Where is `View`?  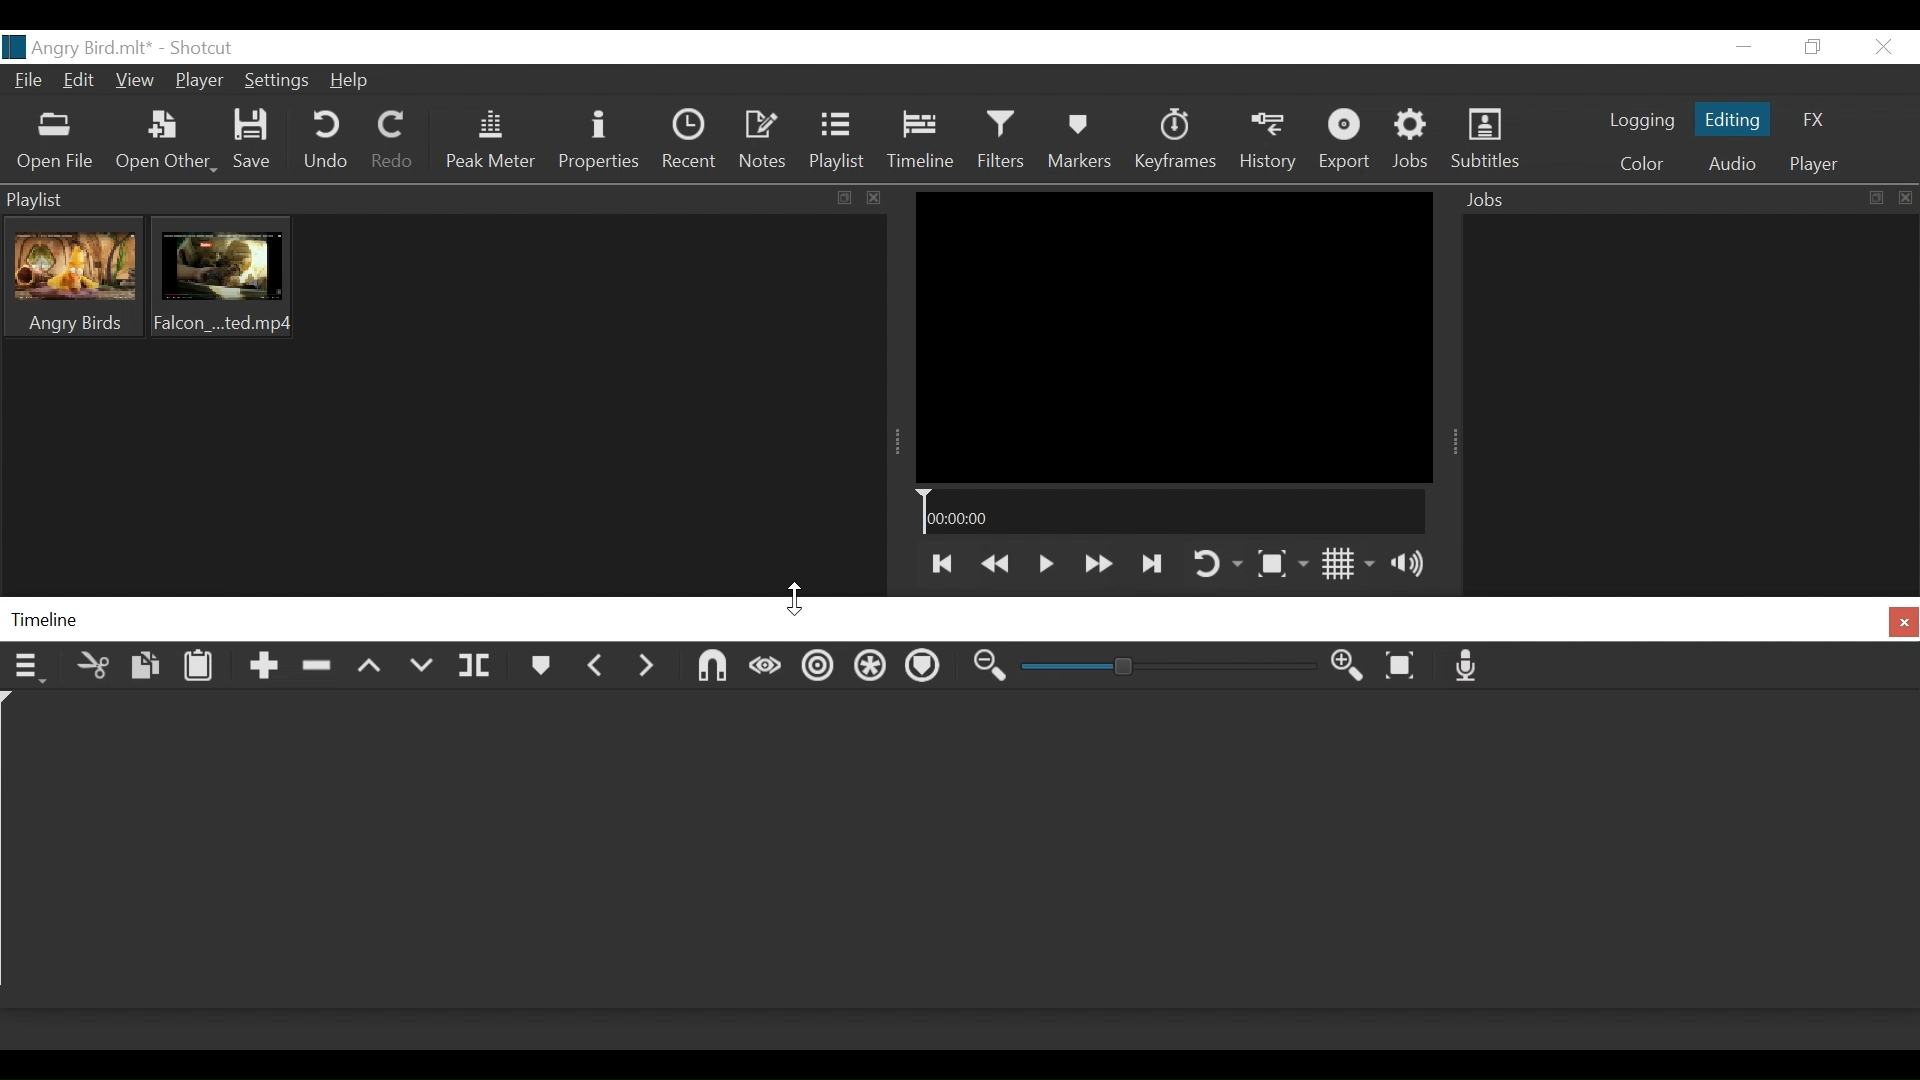 View is located at coordinates (137, 80).